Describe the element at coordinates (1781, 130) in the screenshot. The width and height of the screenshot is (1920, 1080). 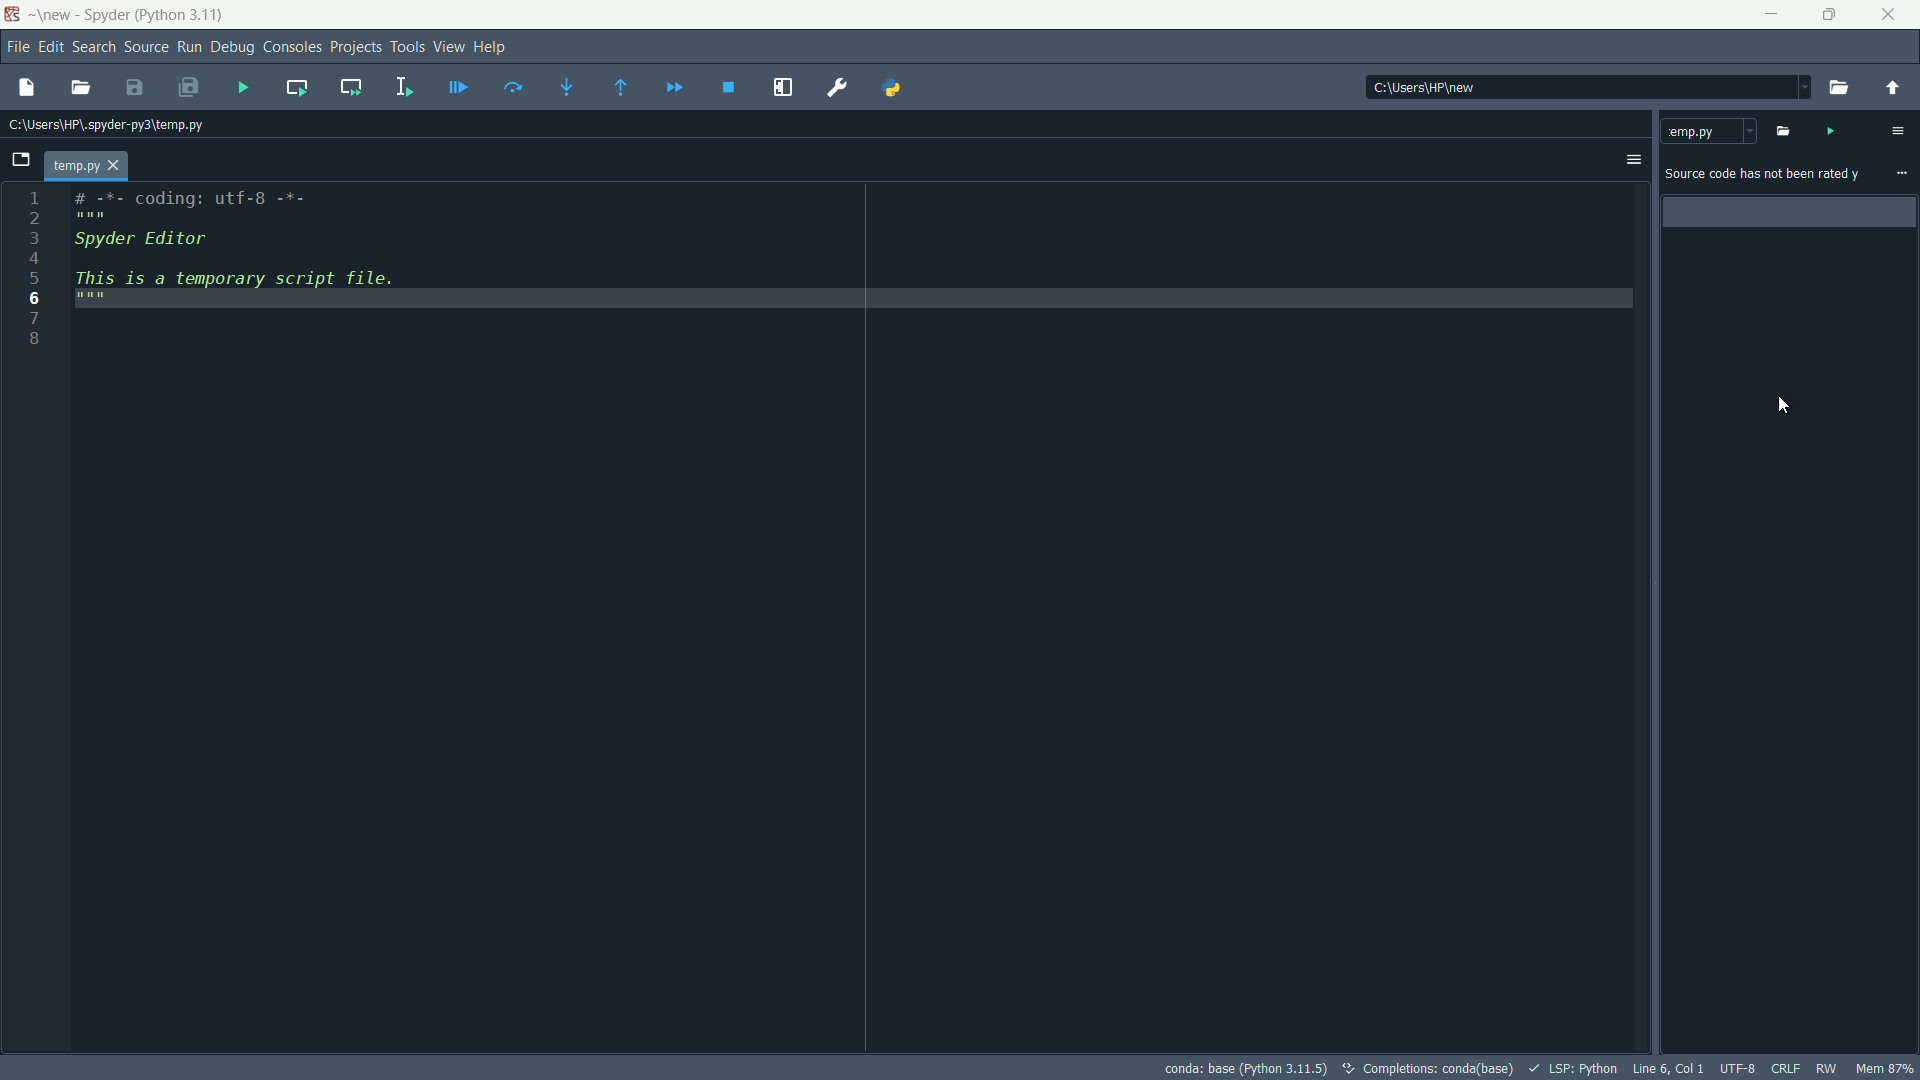
I see `open file` at that location.